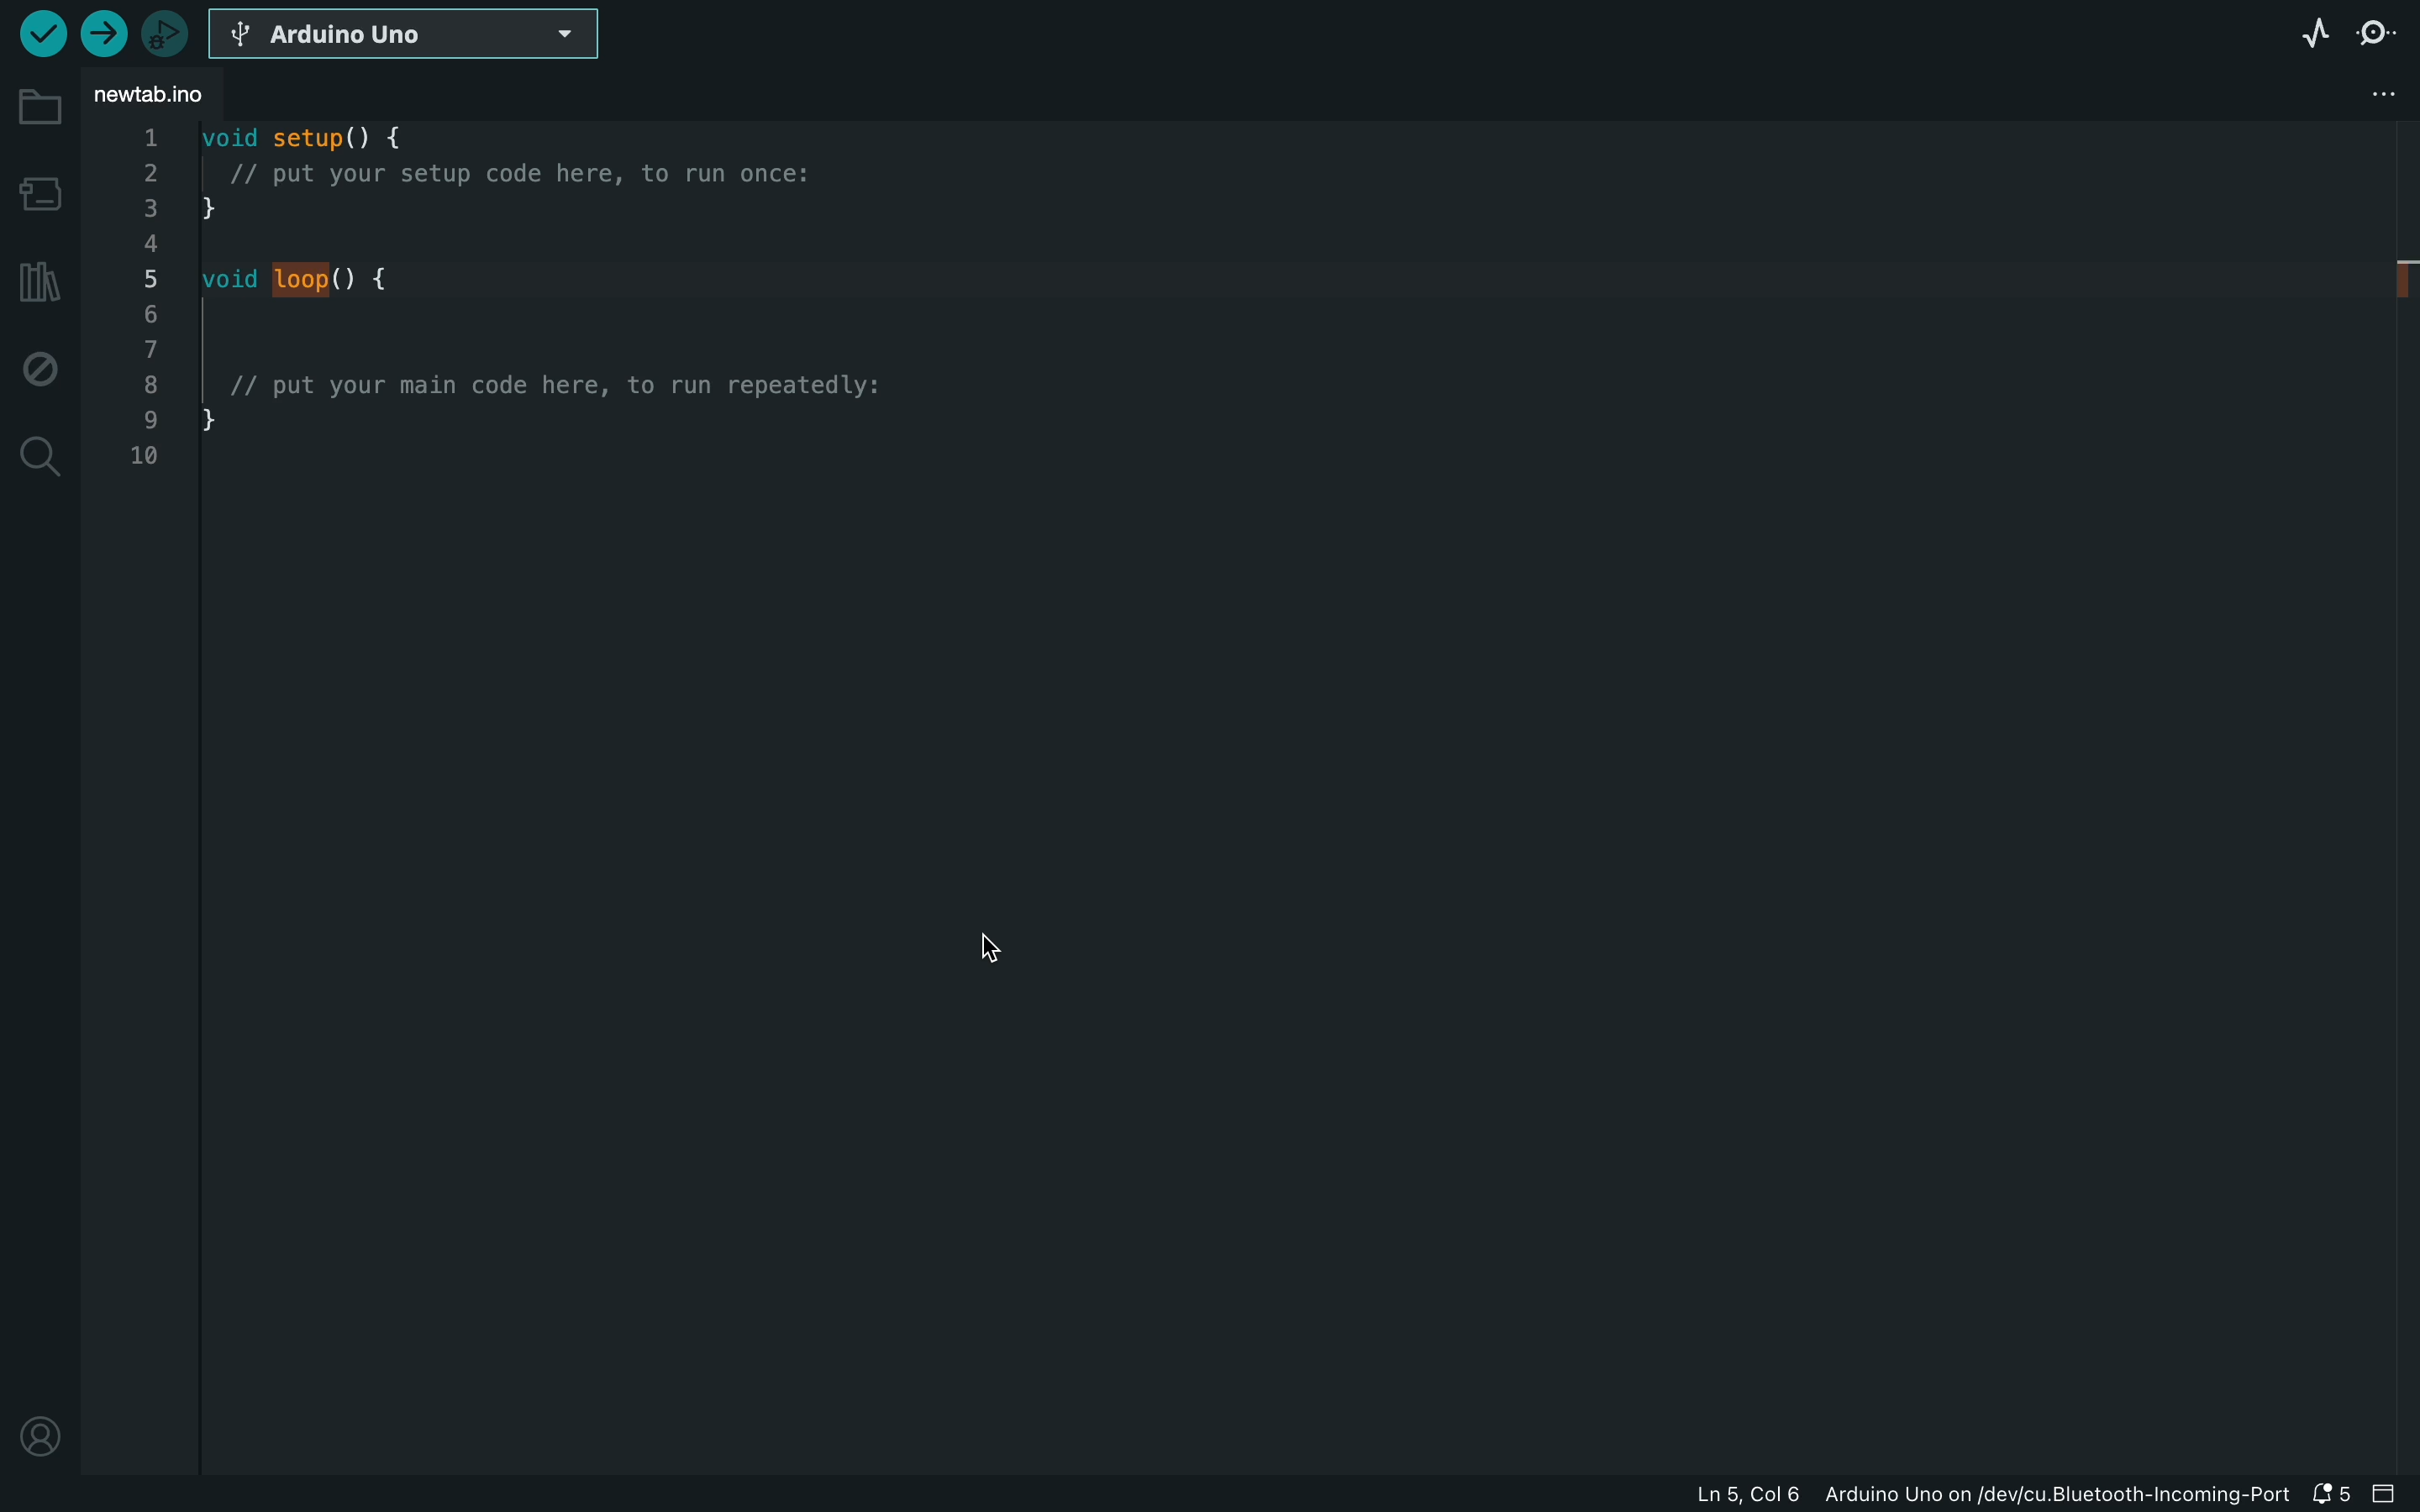 The width and height of the screenshot is (2420, 1512). What do you see at coordinates (167, 32) in the screenshot?
I see `debugger` at bounding box center [167, 32].